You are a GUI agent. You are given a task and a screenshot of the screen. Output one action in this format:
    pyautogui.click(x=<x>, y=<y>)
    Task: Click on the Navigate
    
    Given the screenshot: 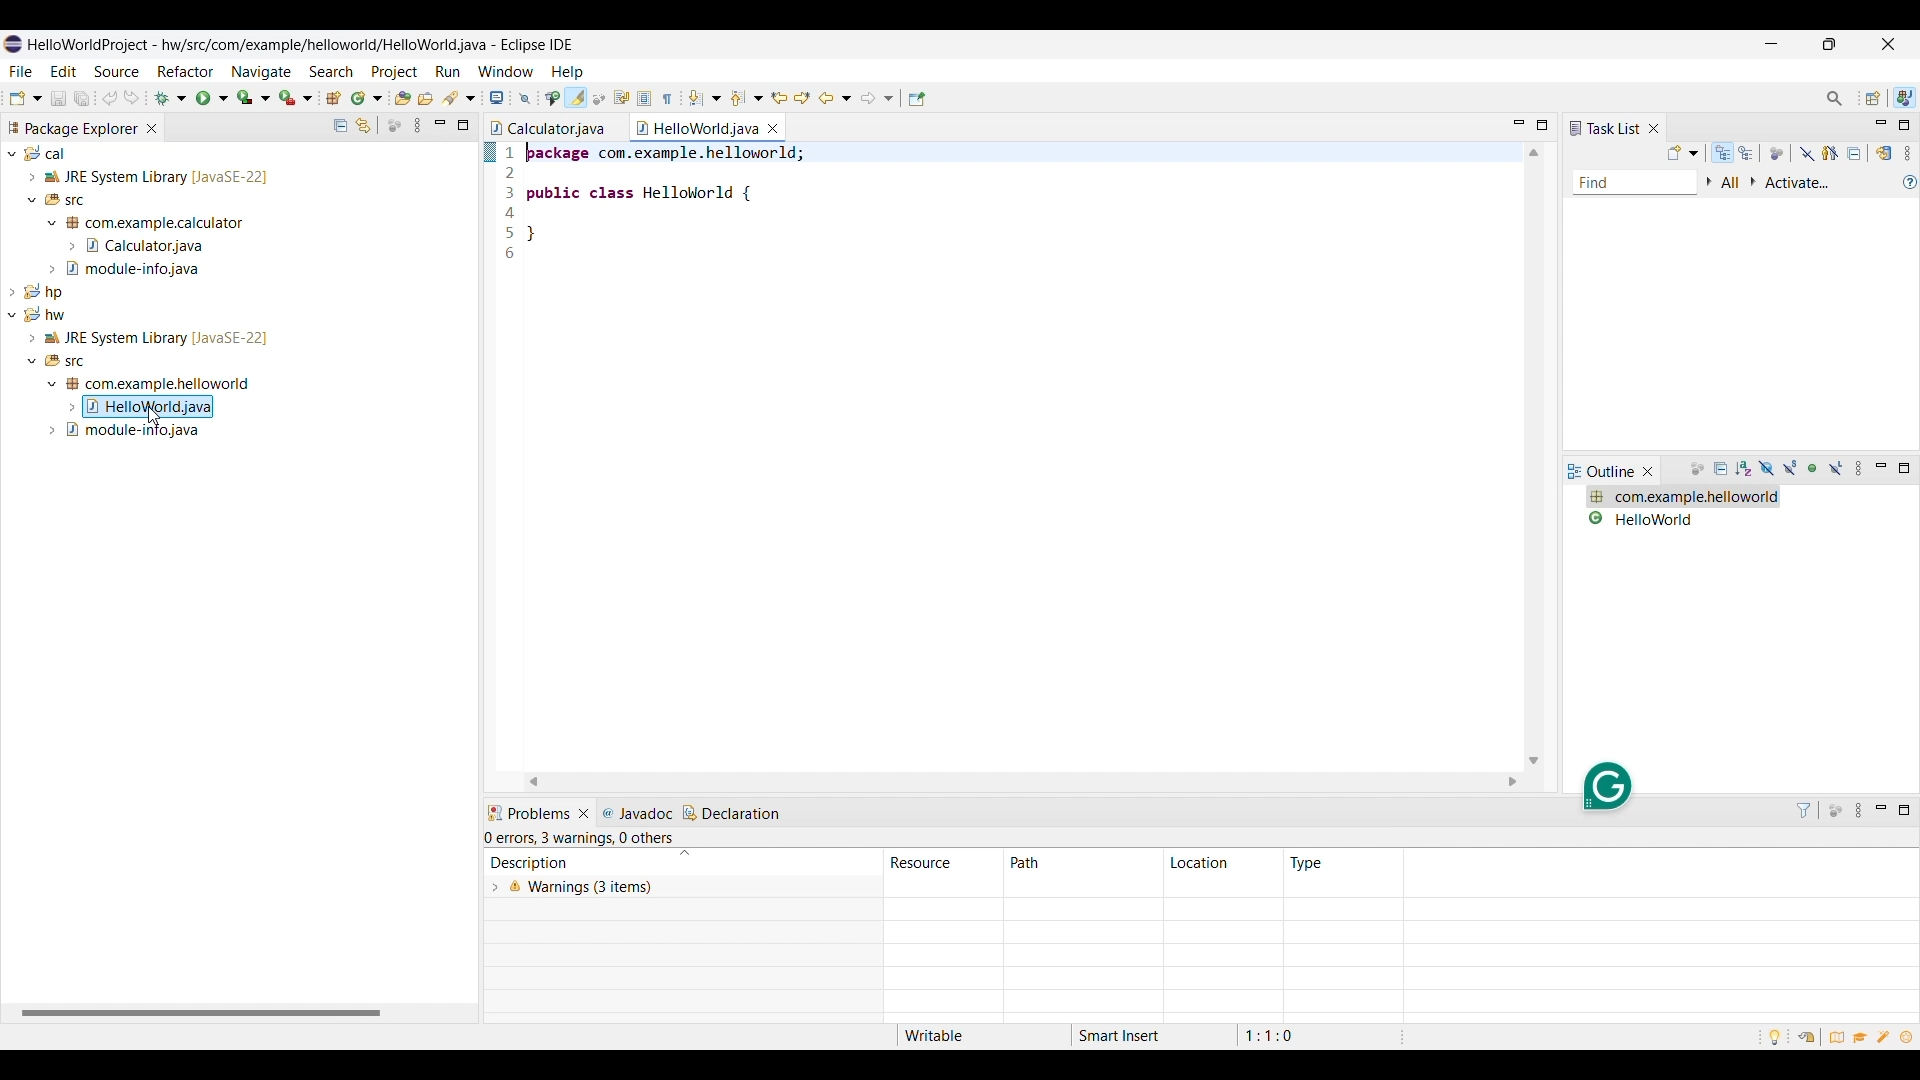 What is the action you would take?
    pyautogui.click(x=262, y=72)
    